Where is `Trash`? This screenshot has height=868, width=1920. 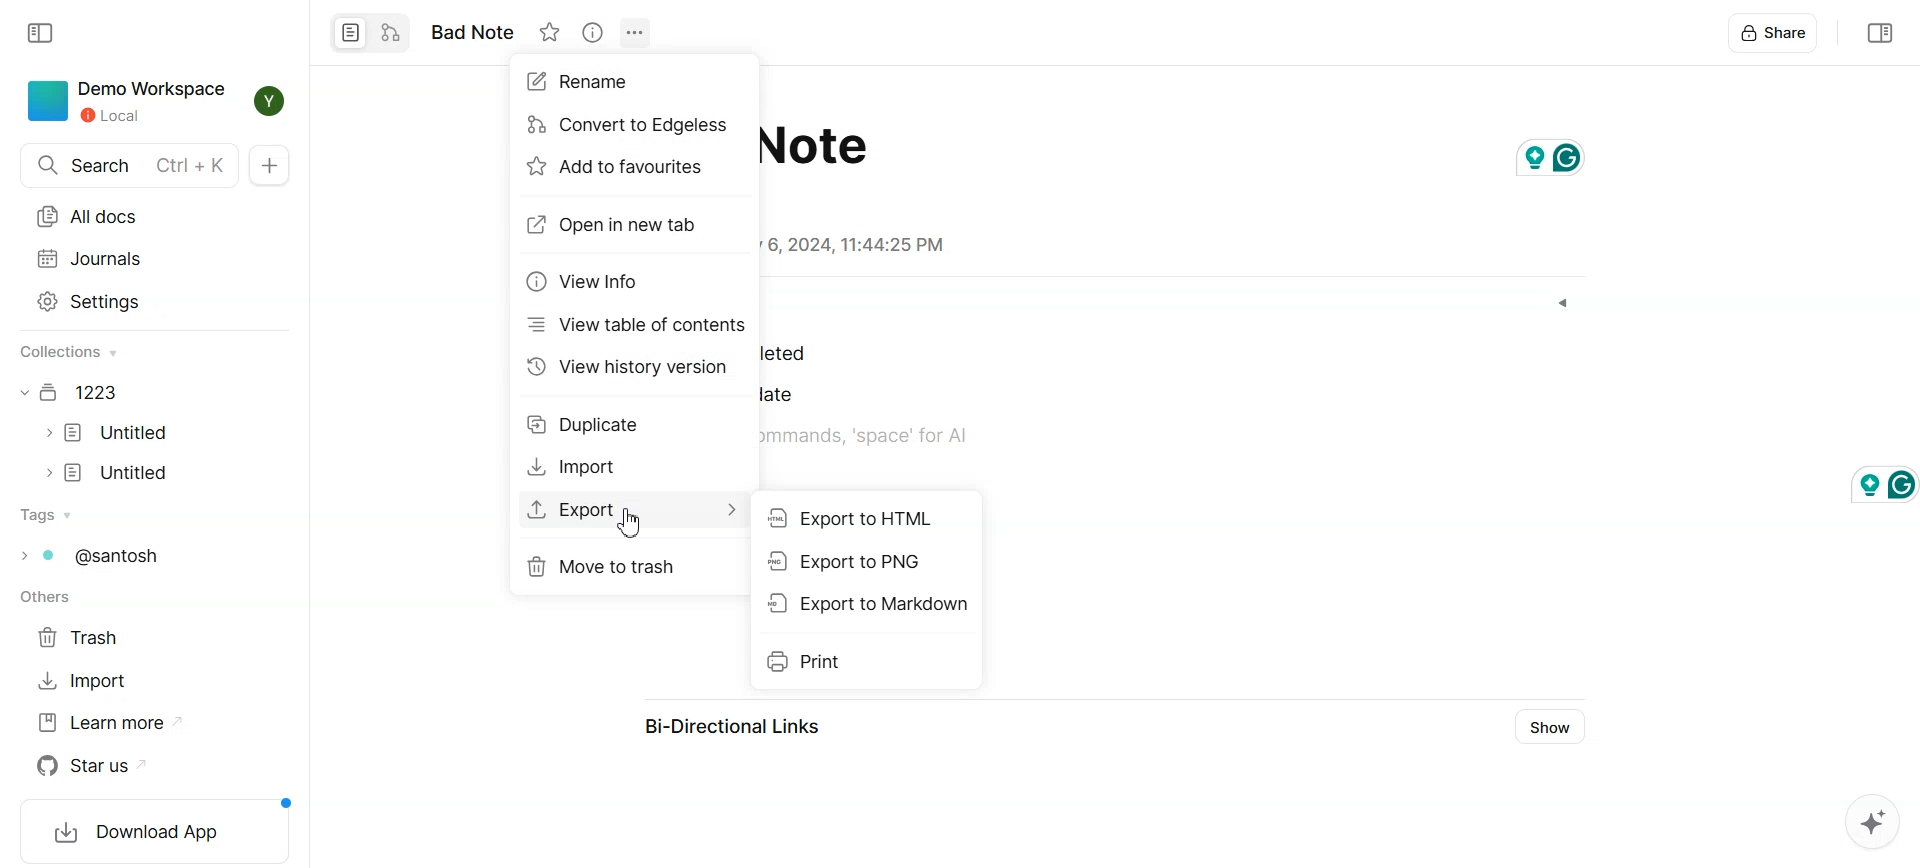
Trash is located at coordinates (84, 637).